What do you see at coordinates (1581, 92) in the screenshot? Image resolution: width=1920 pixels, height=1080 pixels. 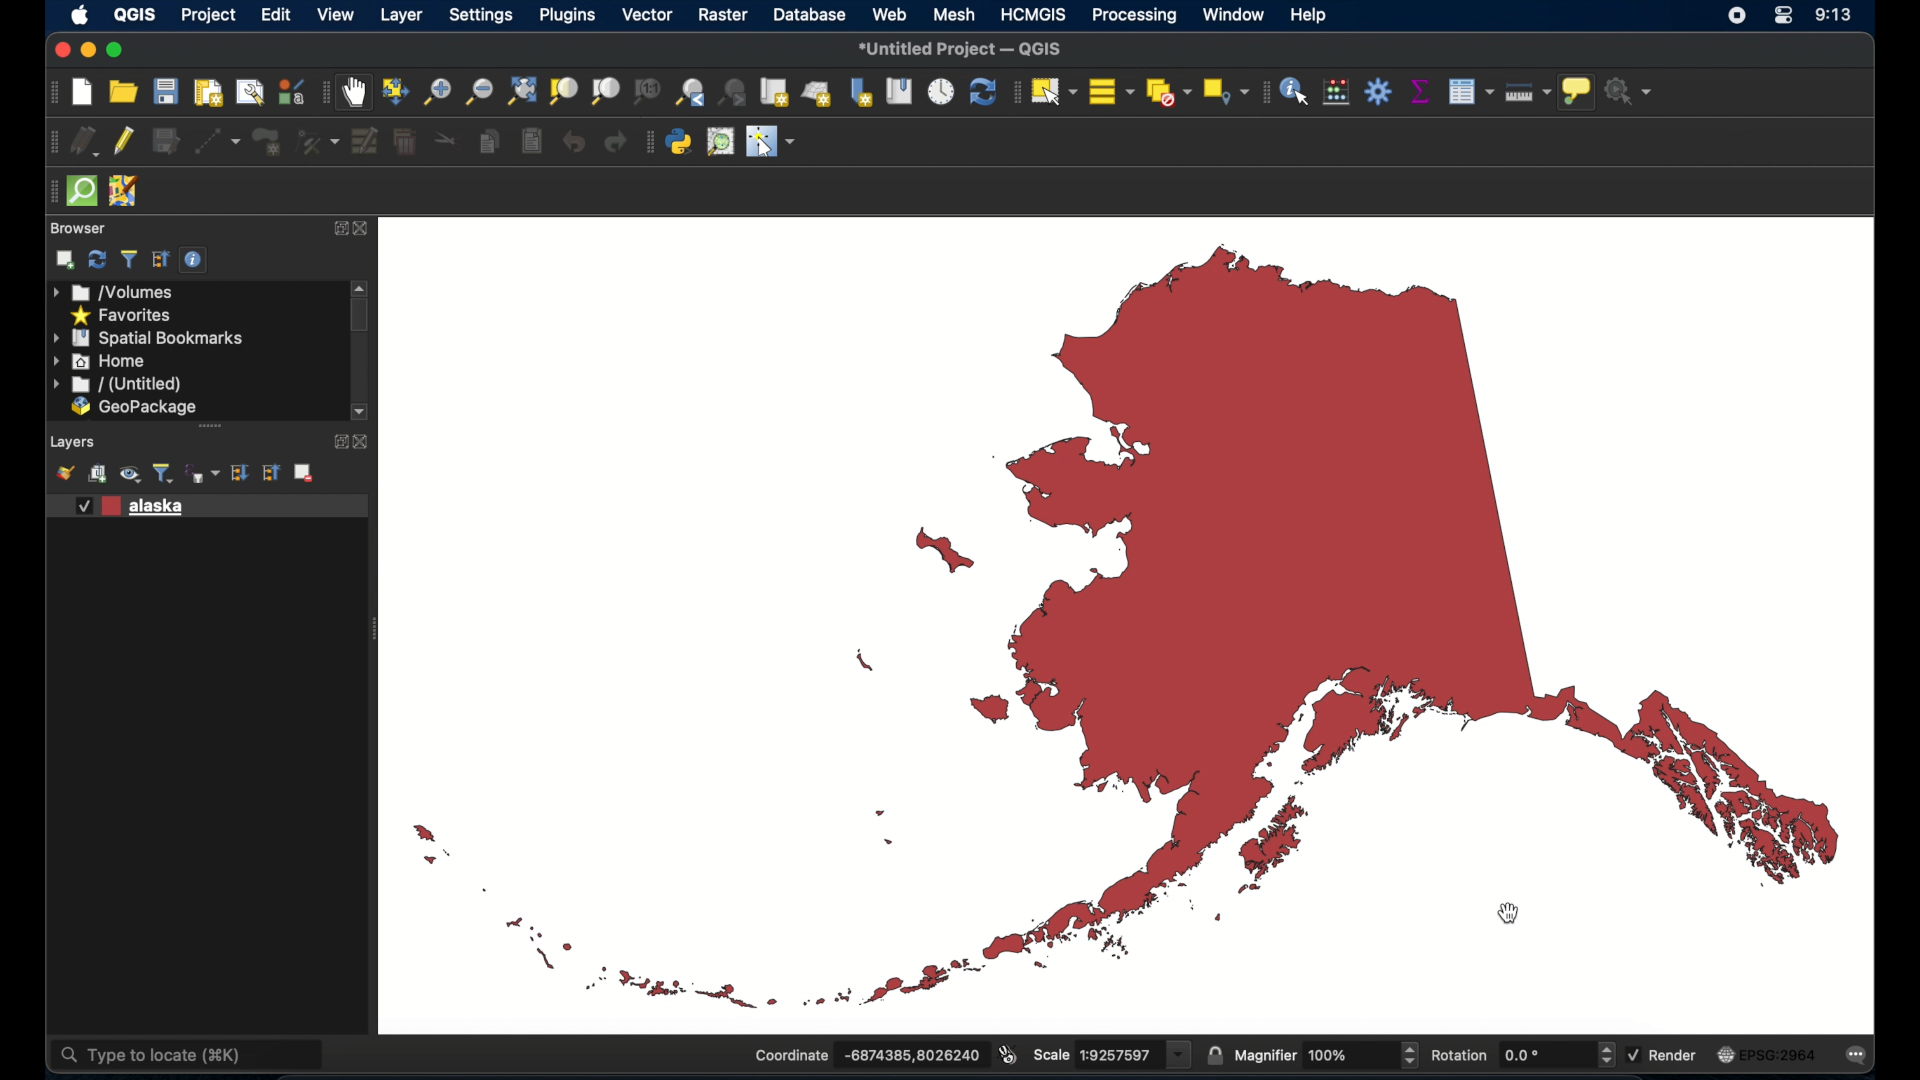 I see `show map tops` at bounding box center [1581, 92].